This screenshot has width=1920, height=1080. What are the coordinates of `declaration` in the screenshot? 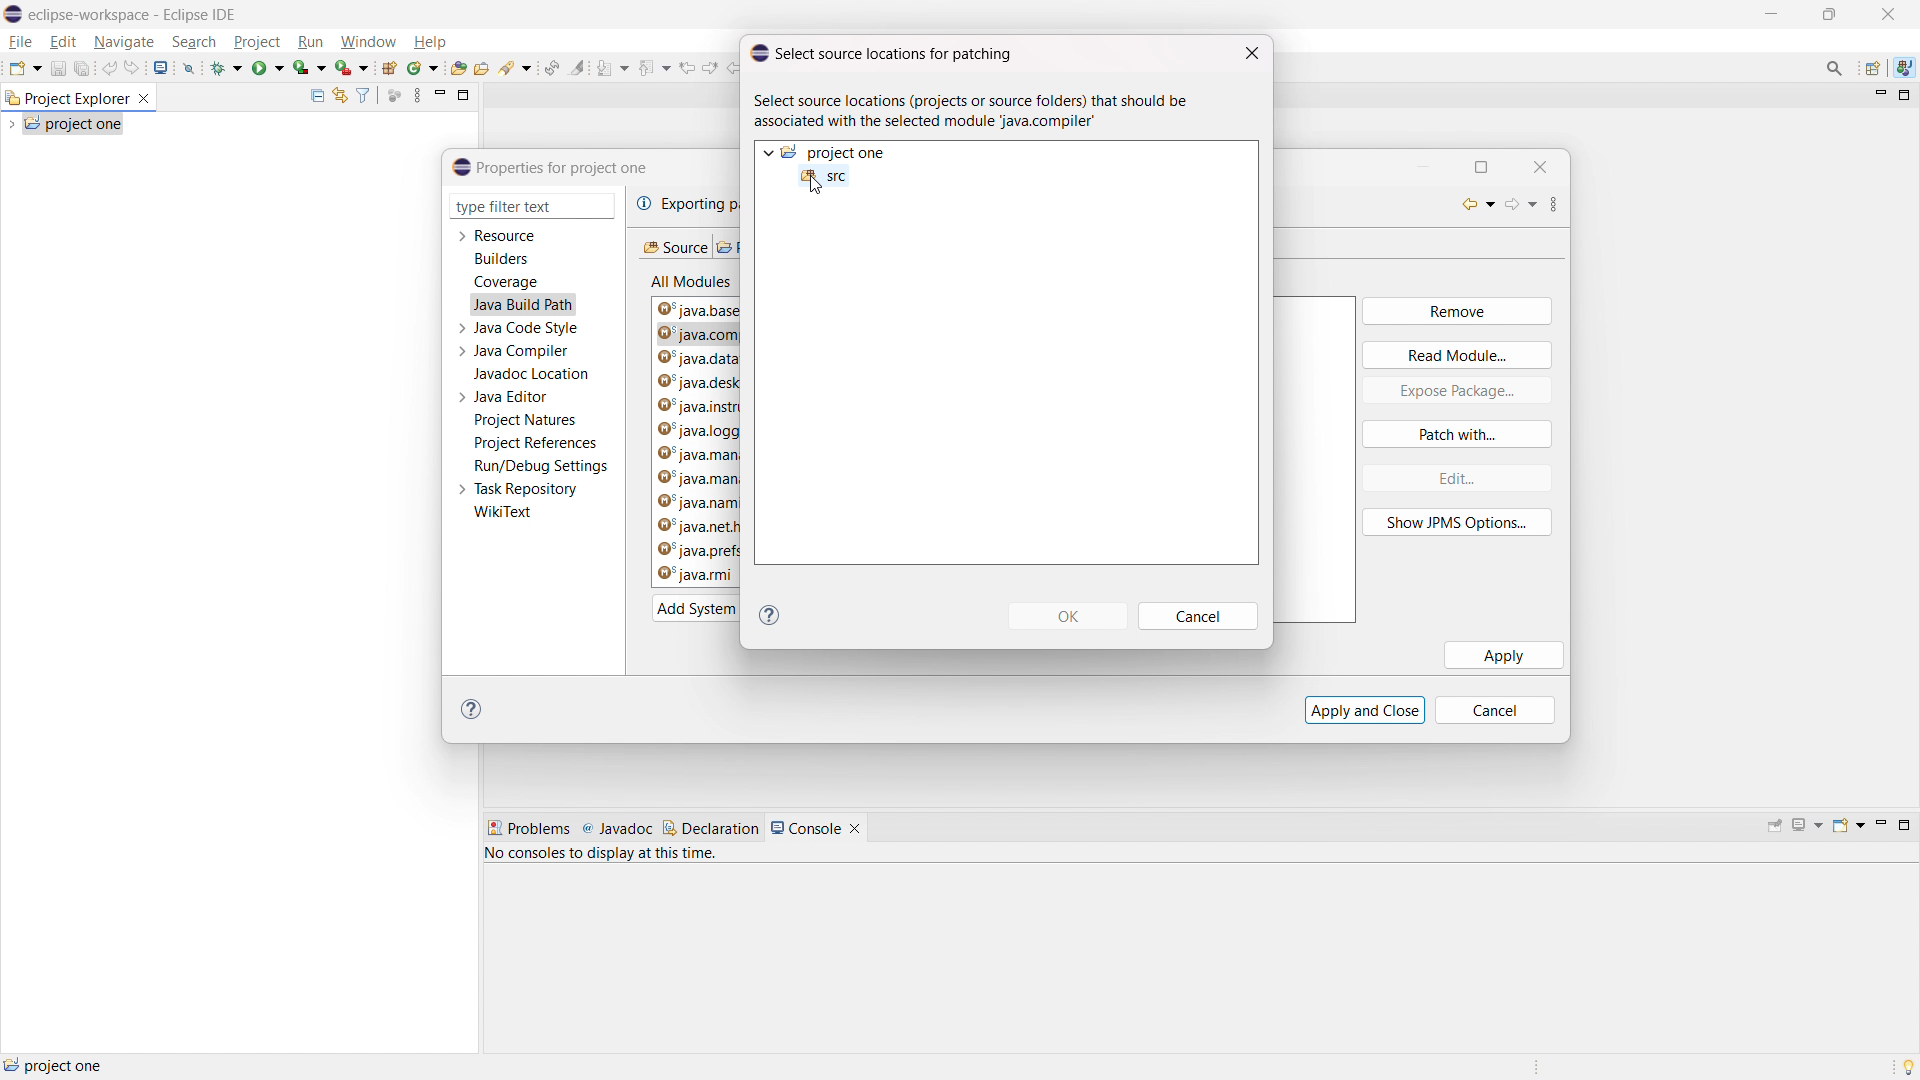 It's located at (711, 828).